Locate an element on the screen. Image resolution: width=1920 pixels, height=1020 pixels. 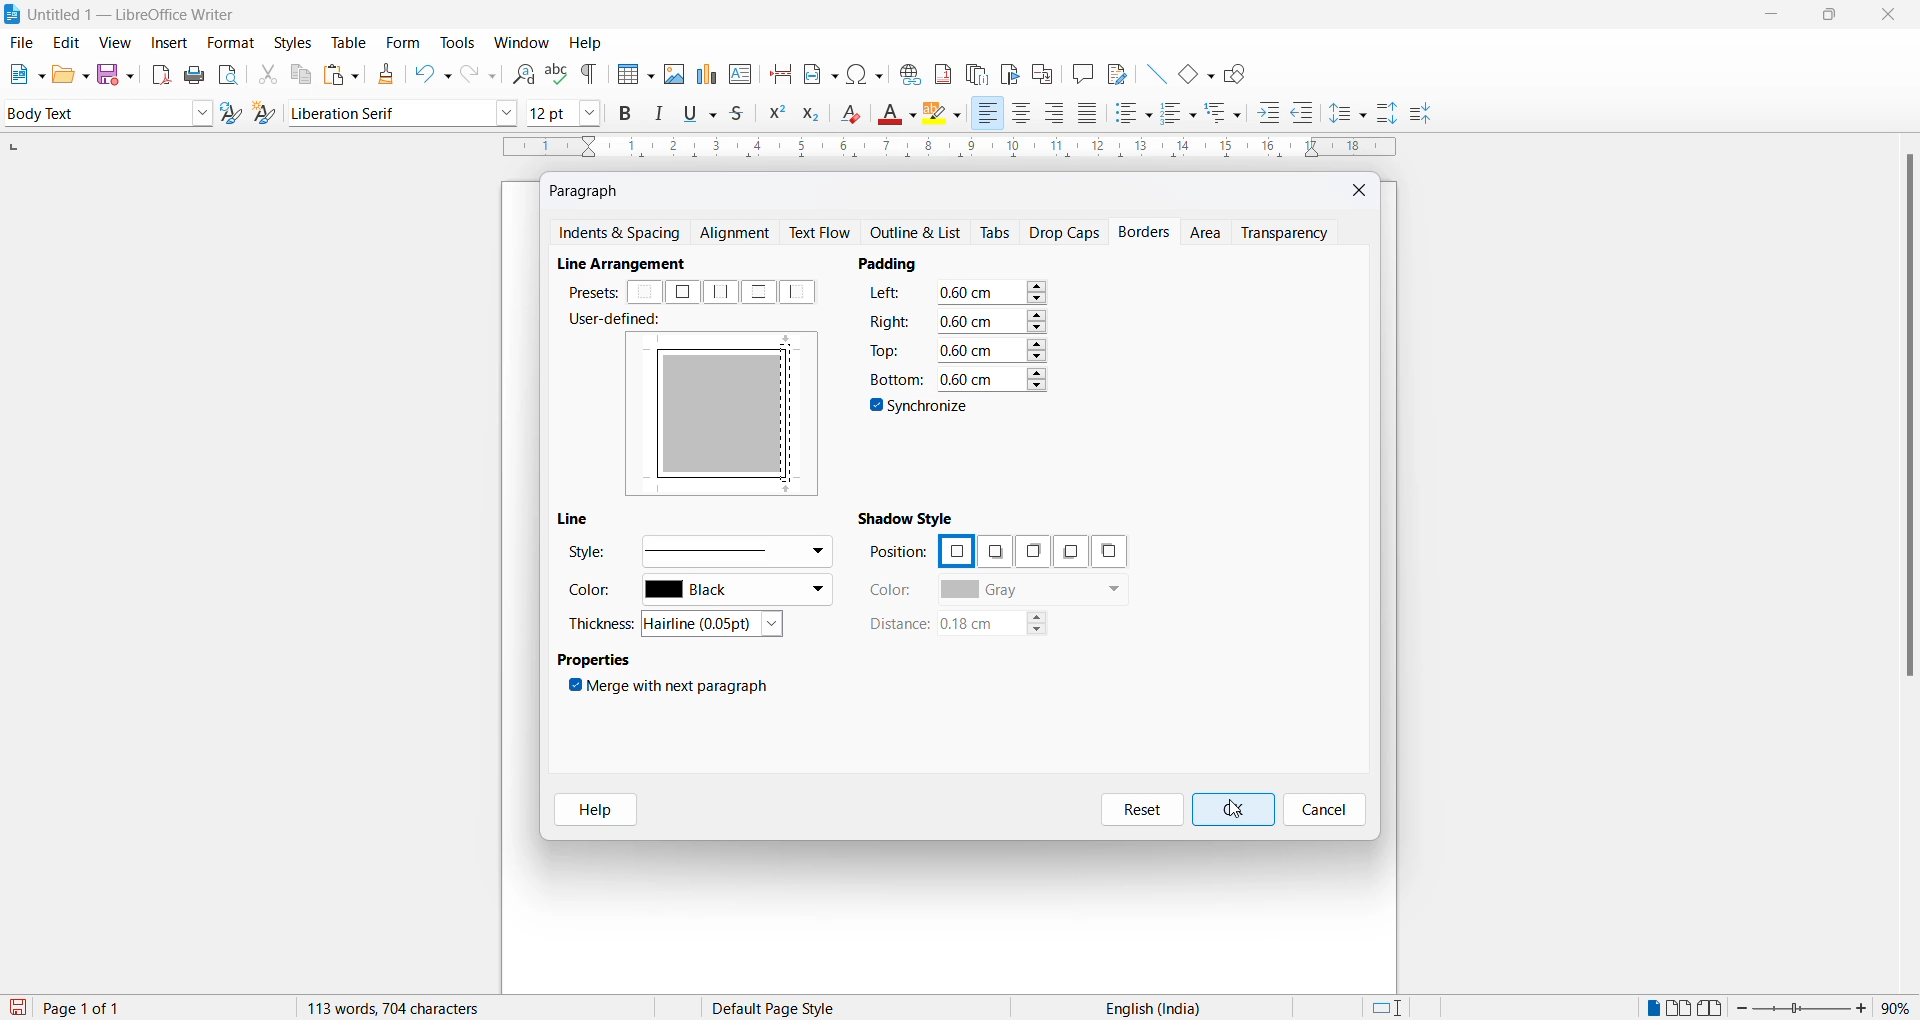
show draw functions is located at coordinates (1239, 72).